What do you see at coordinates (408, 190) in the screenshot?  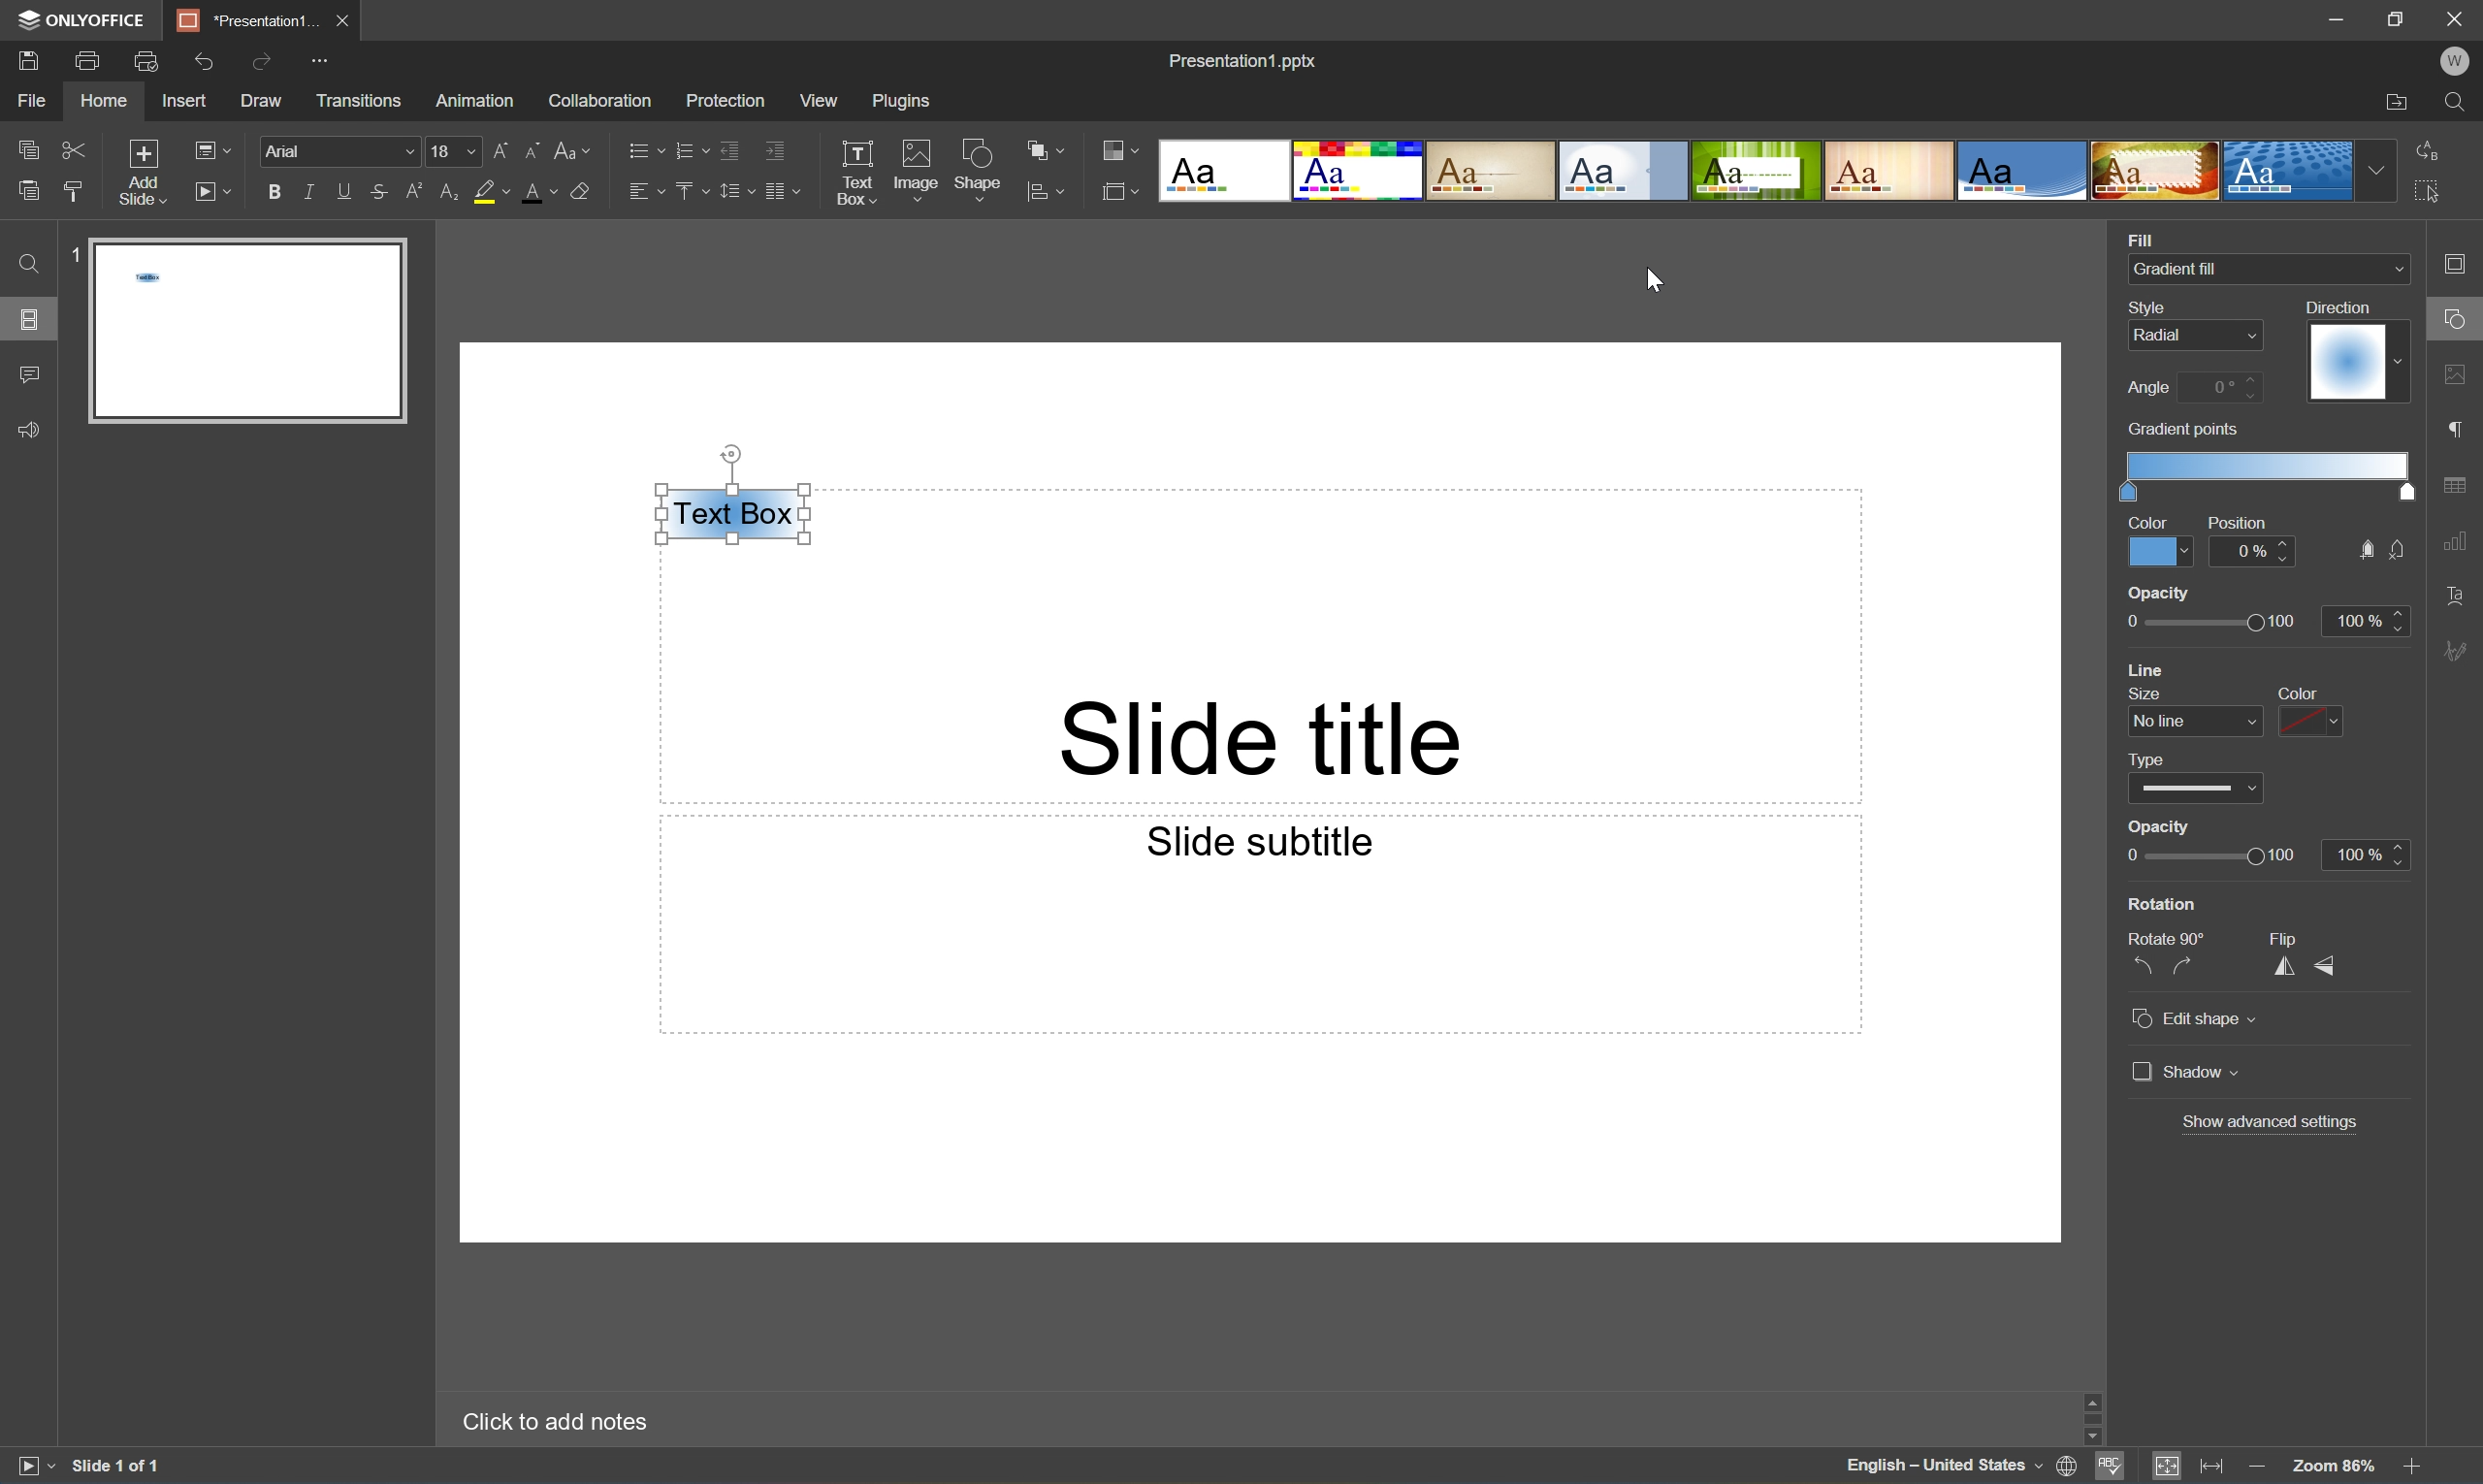 I see `Superscript` at bounding box center [408, 190].